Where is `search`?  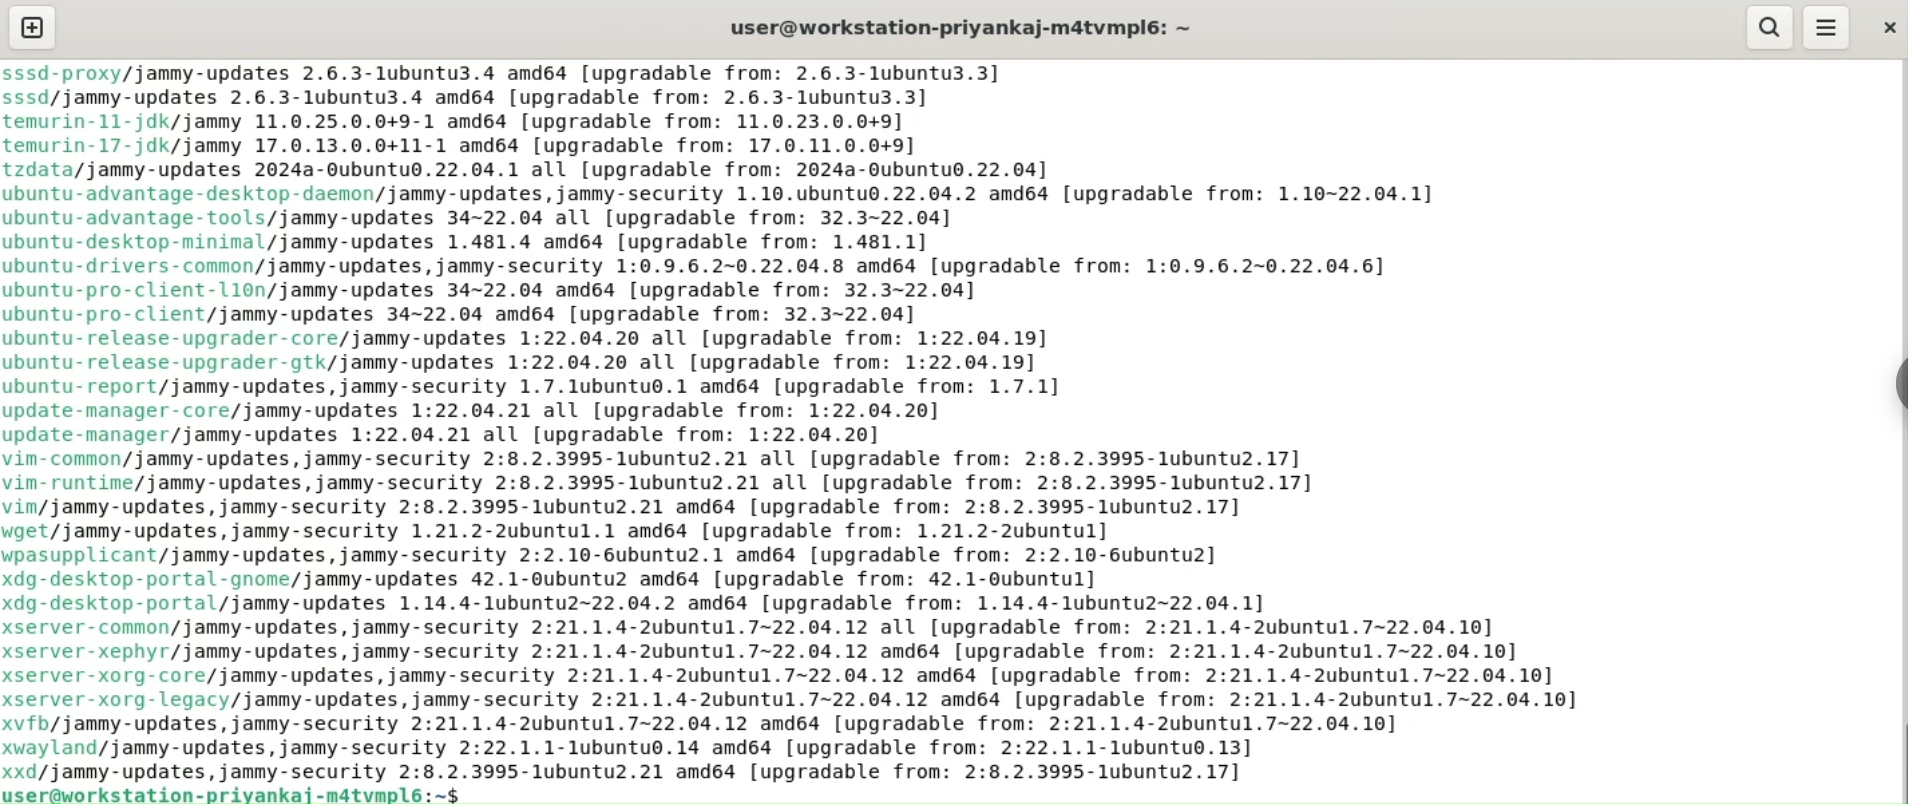 search is located at coordinates (1769, 26).